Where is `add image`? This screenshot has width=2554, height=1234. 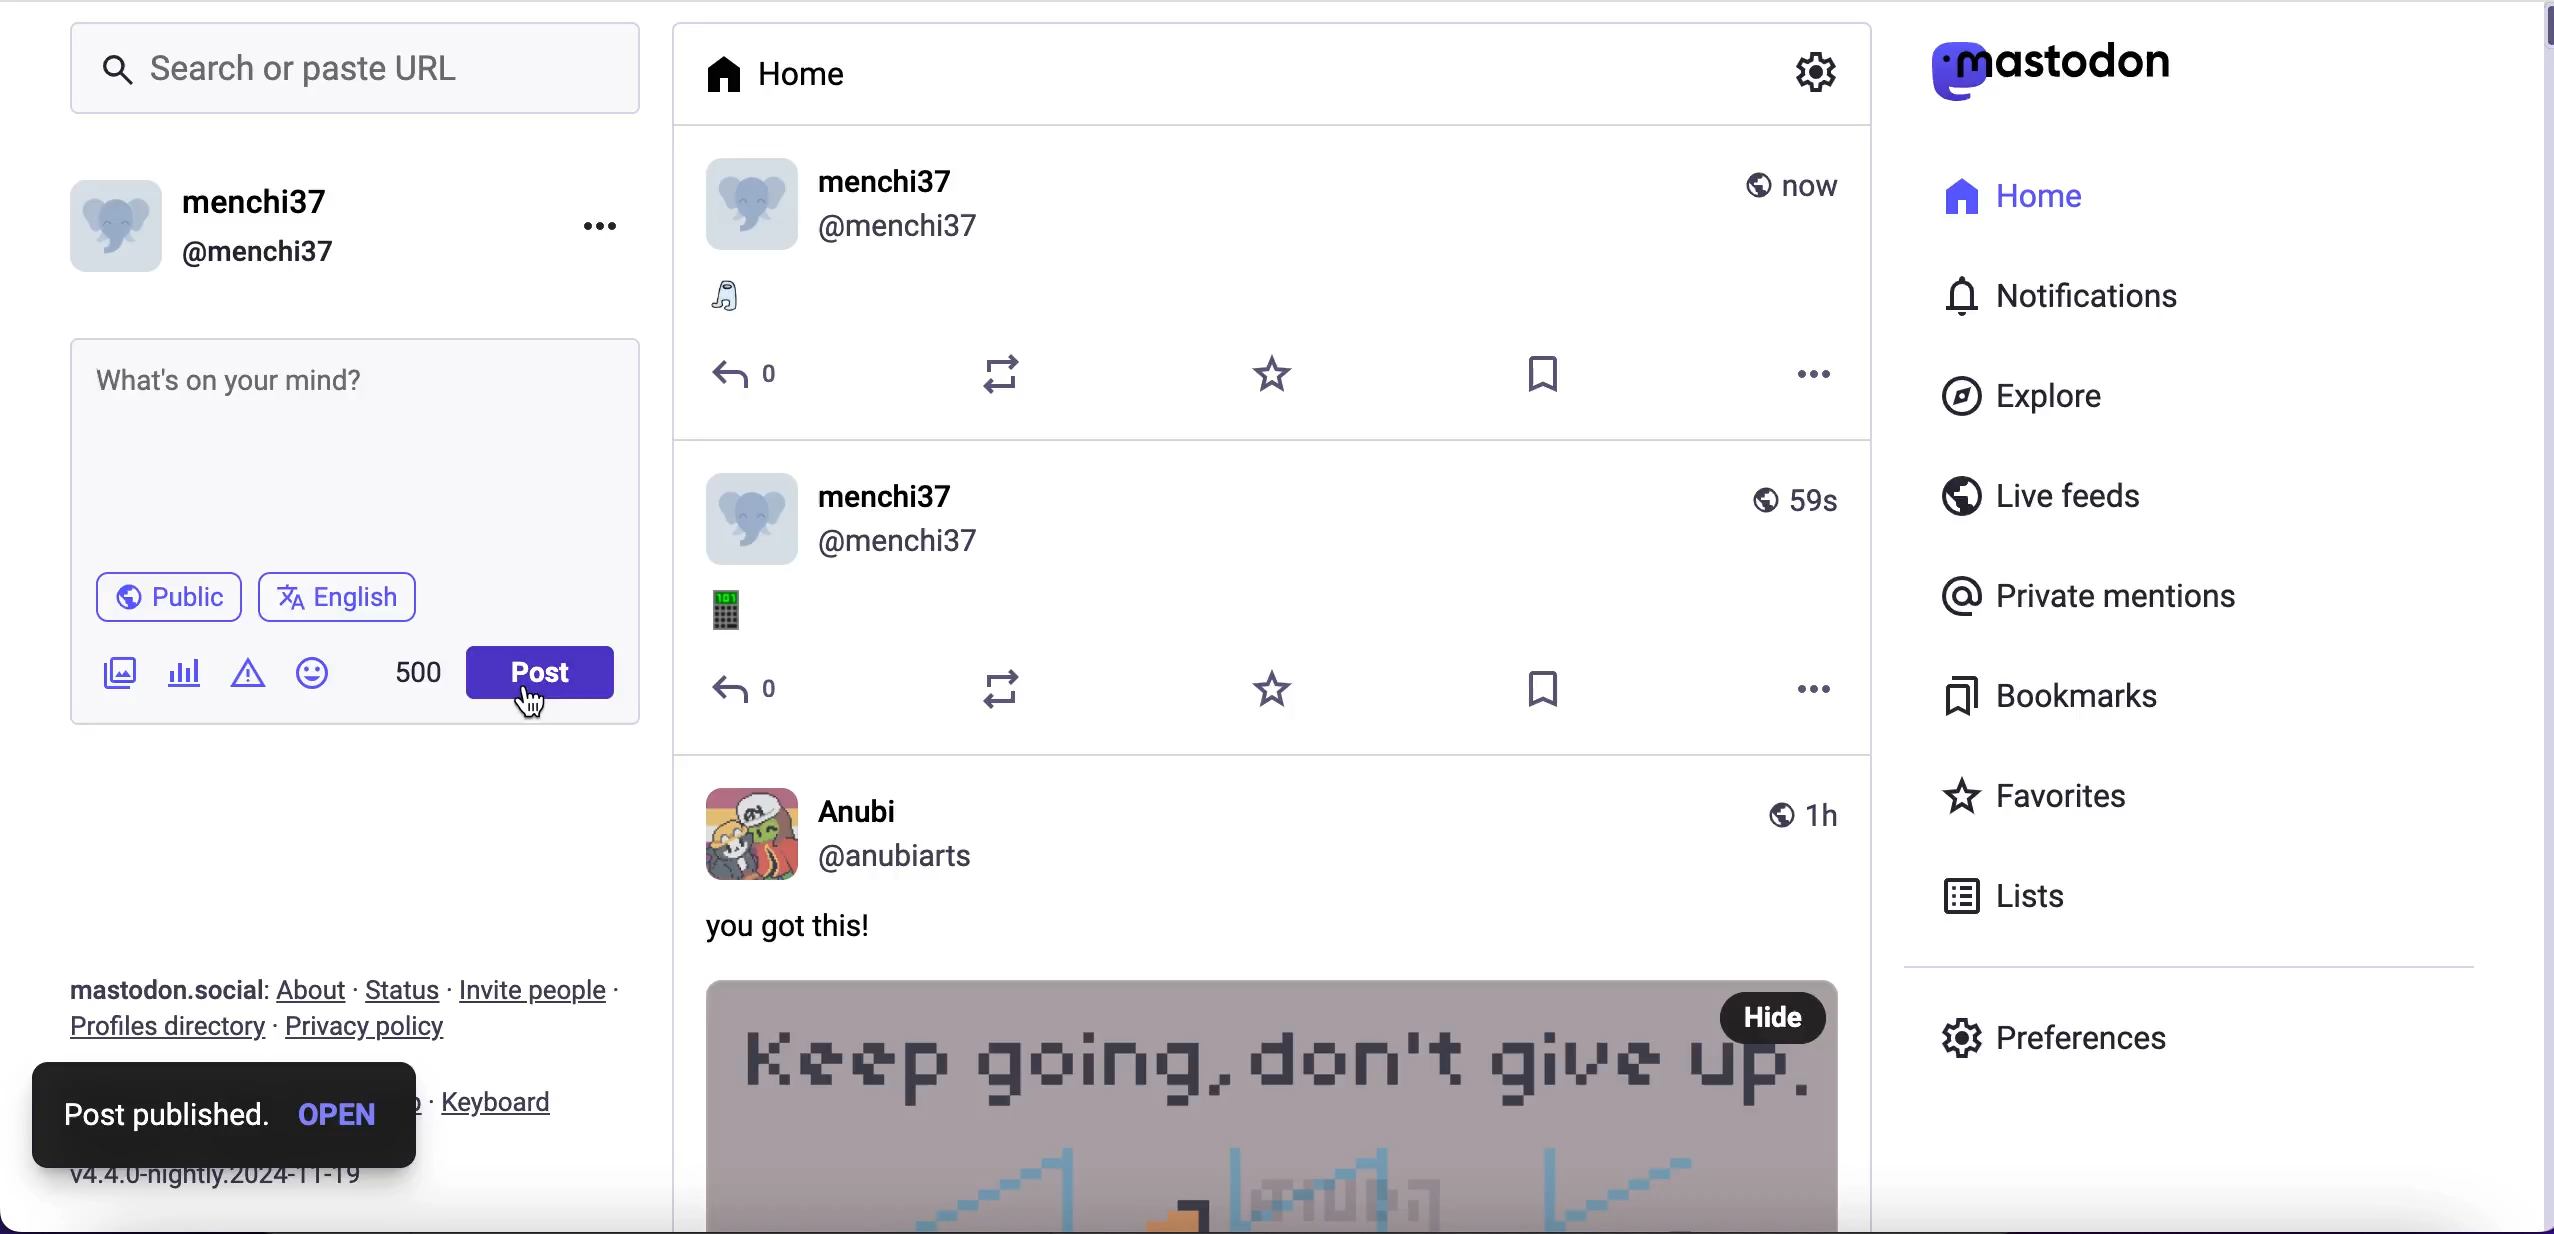 add image is located at coordinates (120, 673).